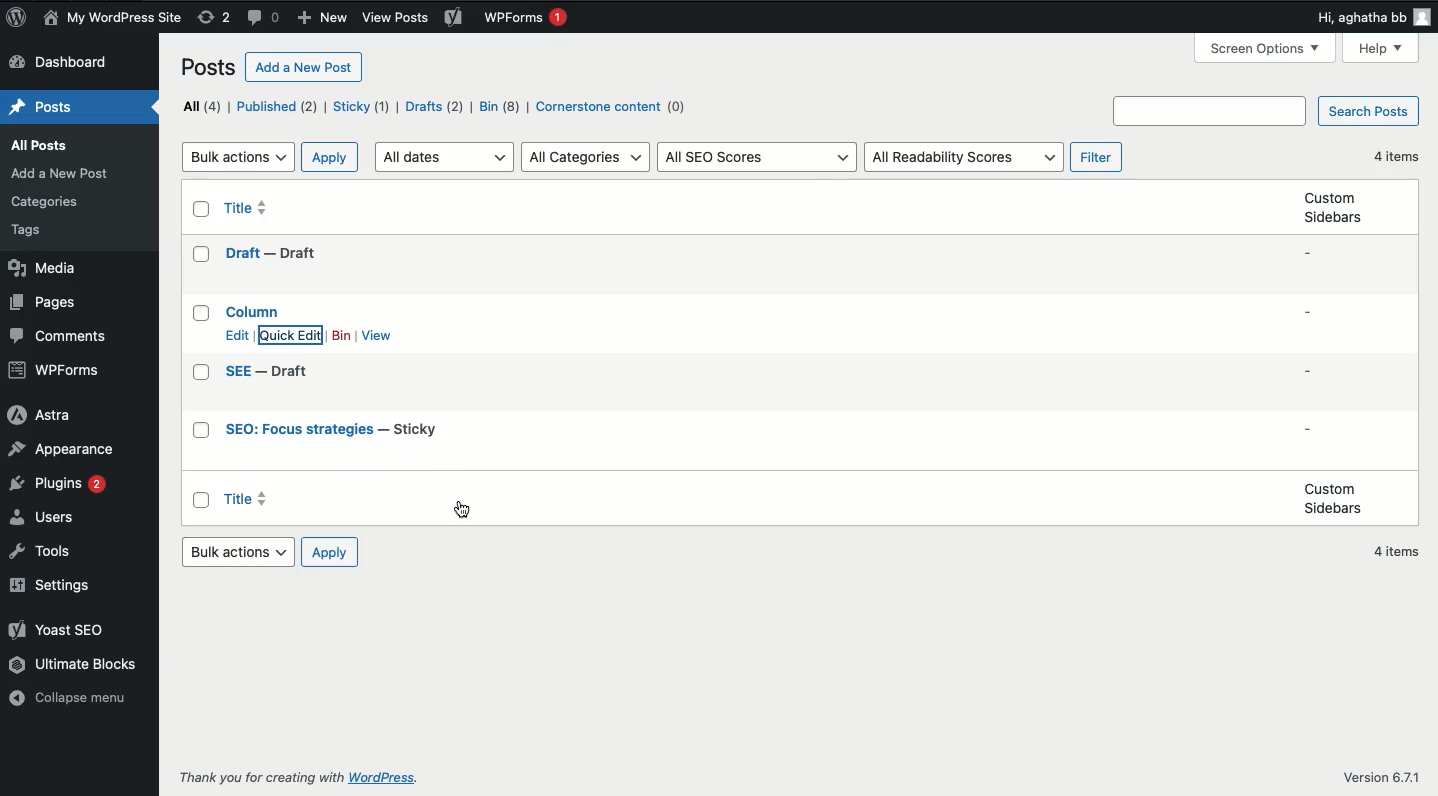  I want to click on Pages, so click(47, 304).